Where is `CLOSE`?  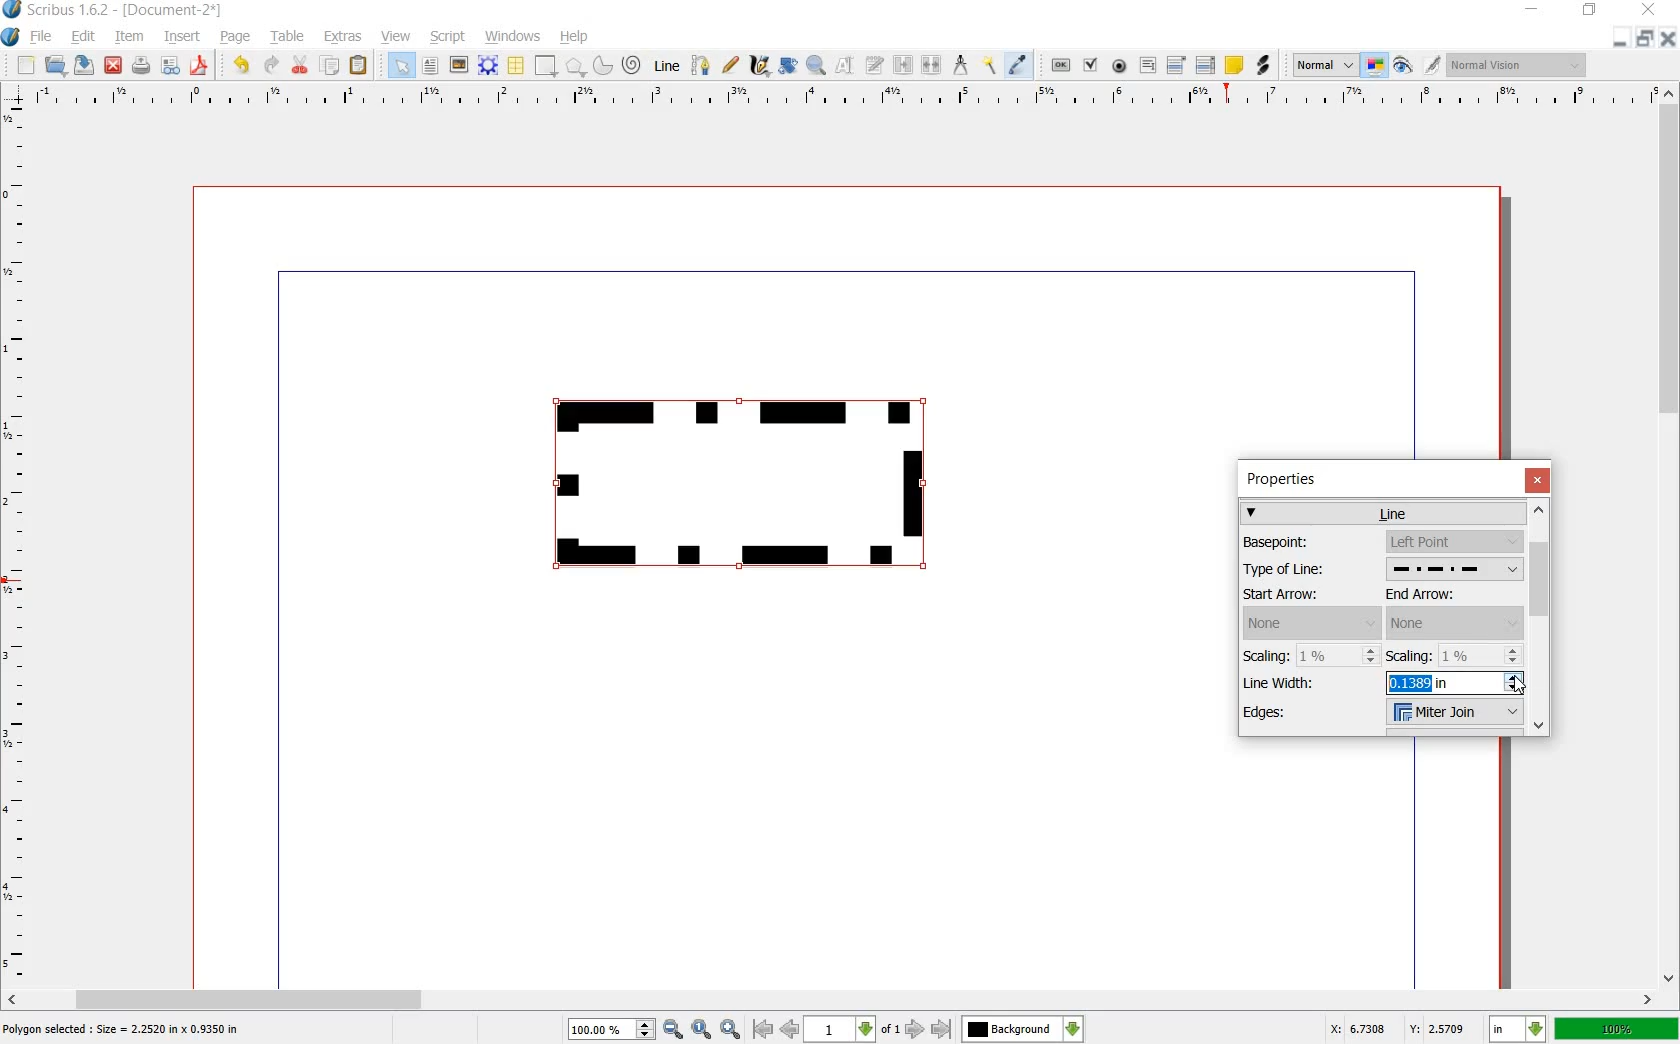
CLOSE is located at coordinates (113, 65).